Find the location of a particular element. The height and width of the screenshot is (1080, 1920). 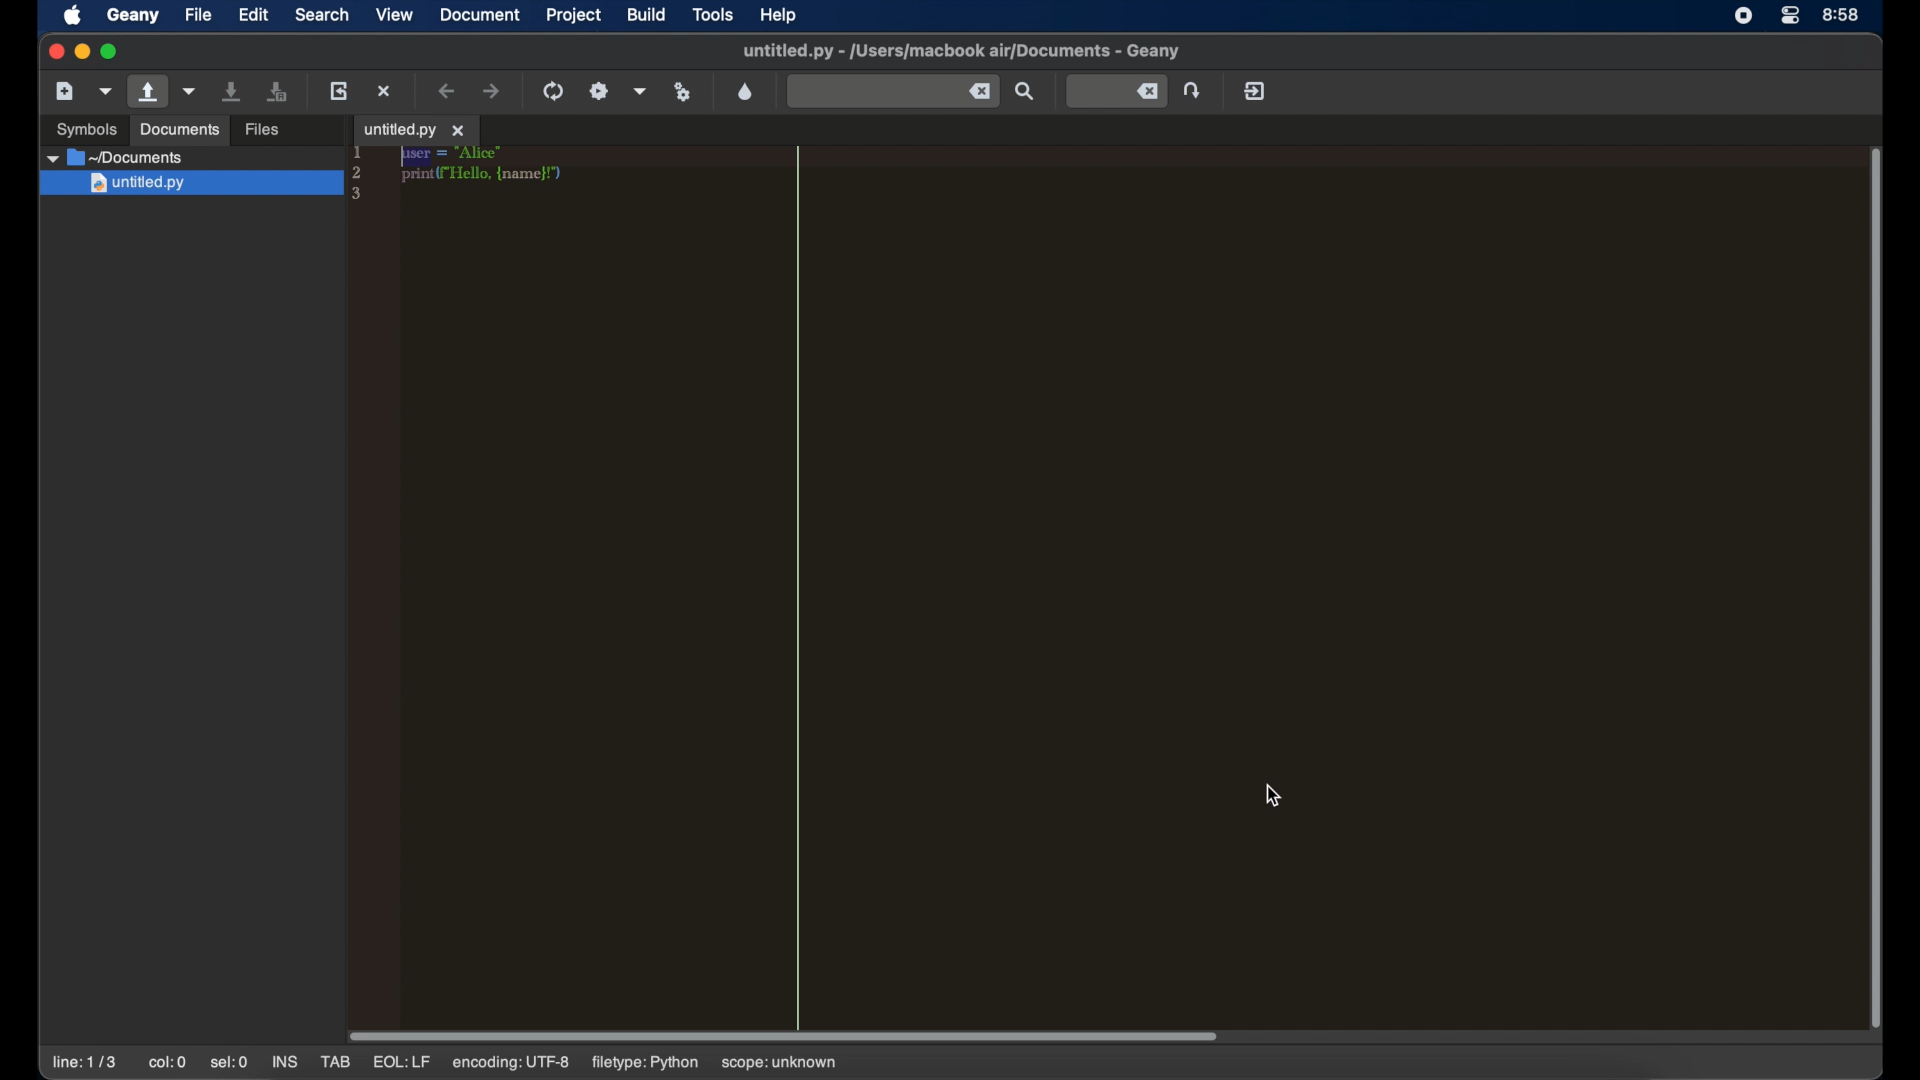

compile the current file is located at coordinates (553, 91).